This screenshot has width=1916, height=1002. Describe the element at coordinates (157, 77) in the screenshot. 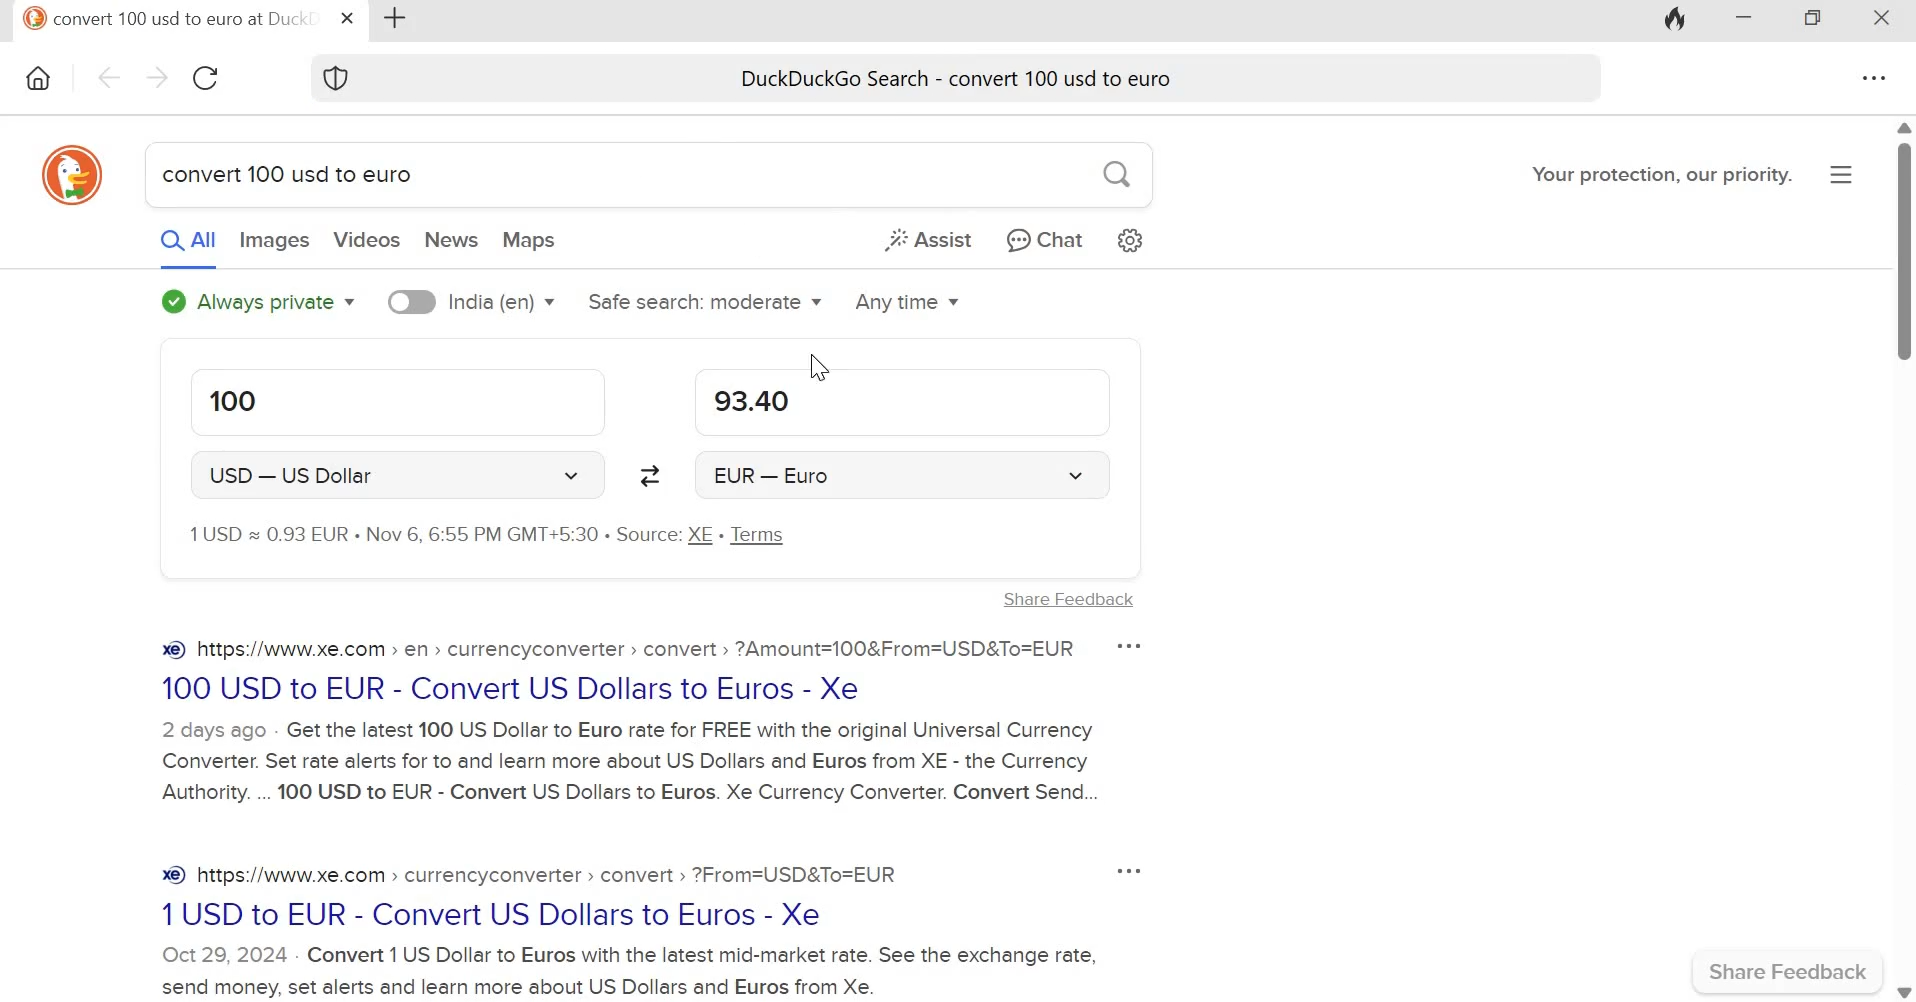

I see `Go forward one page` at that location.